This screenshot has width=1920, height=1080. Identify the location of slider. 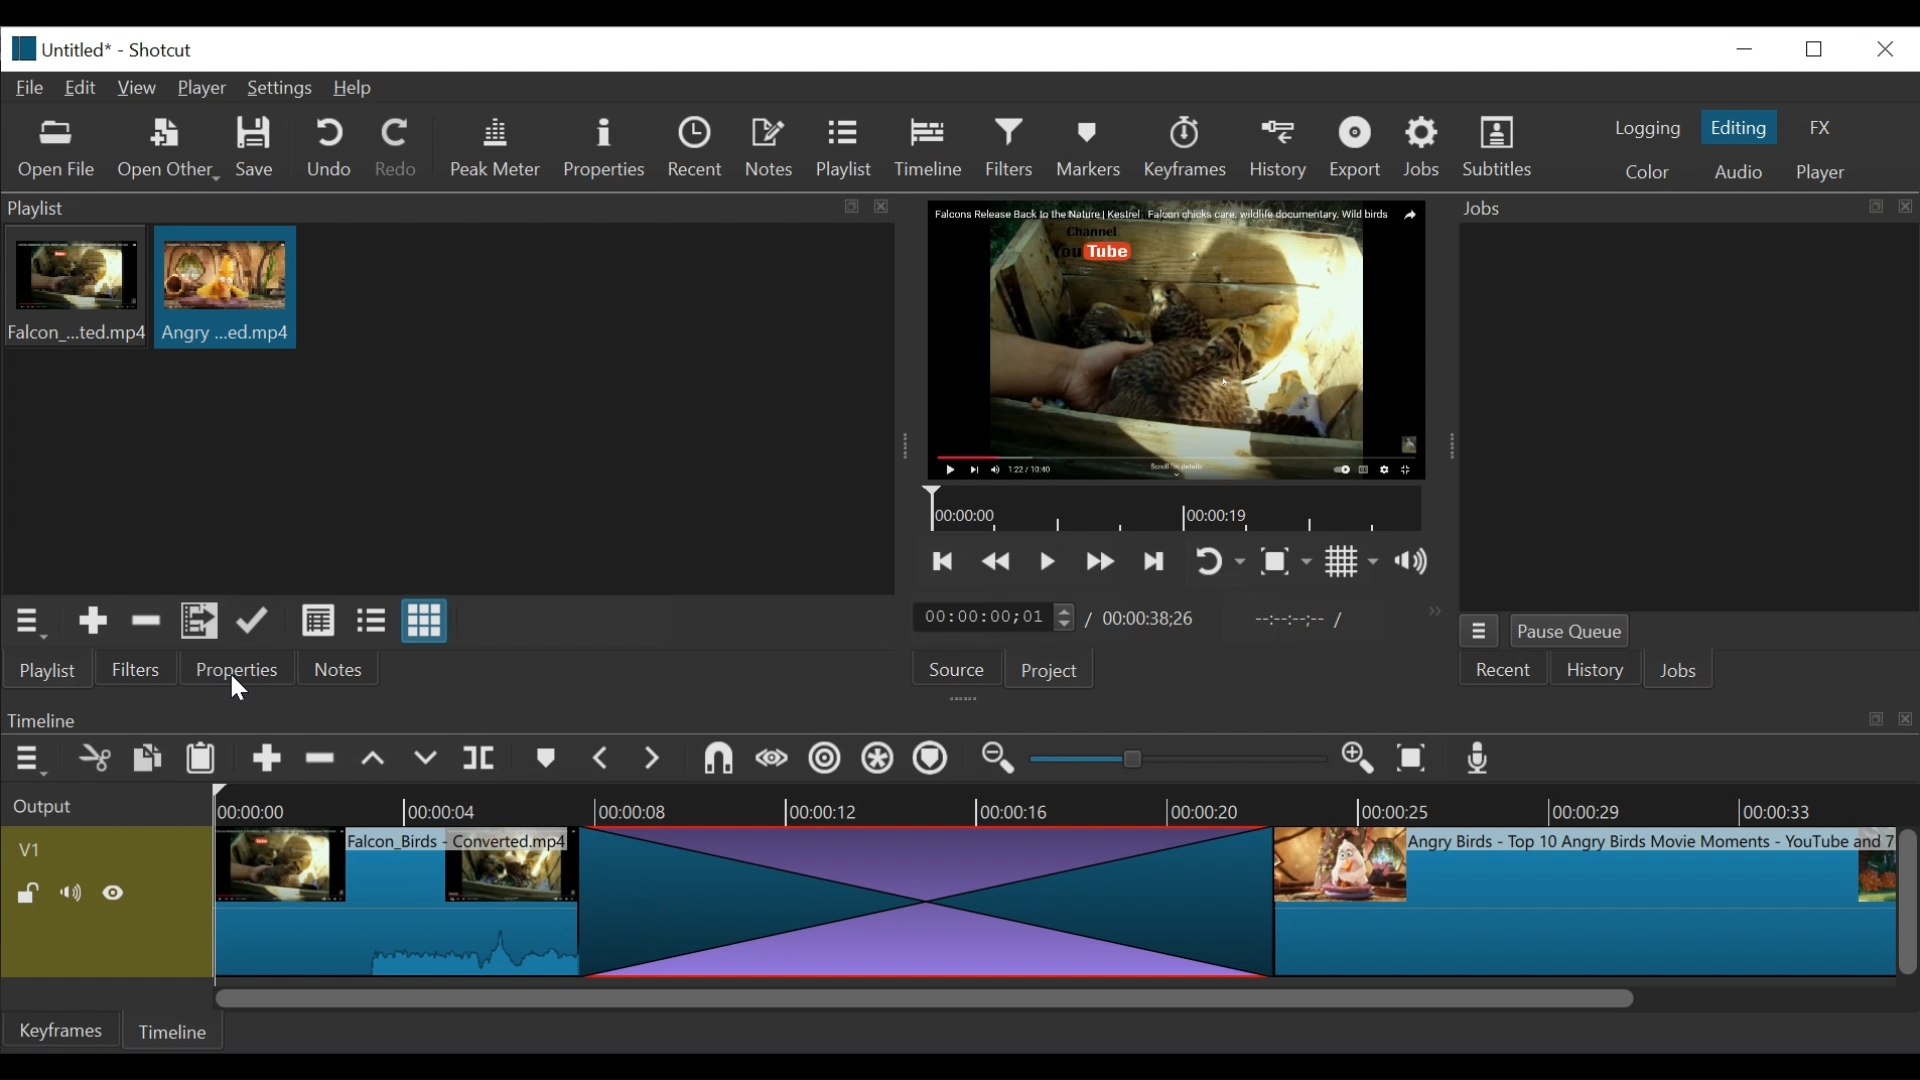
(1172, 760).